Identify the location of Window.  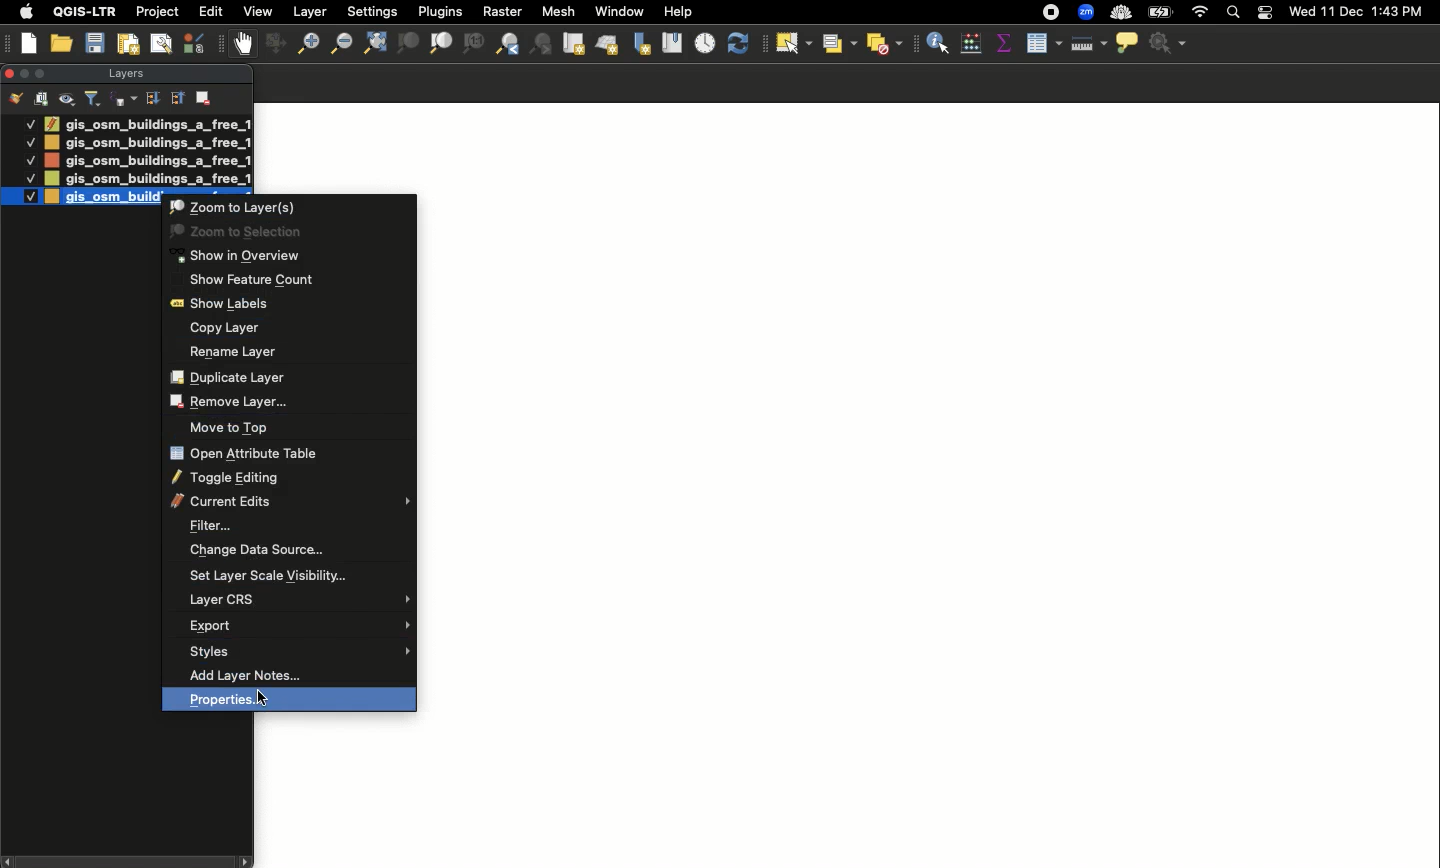
(619, 11).